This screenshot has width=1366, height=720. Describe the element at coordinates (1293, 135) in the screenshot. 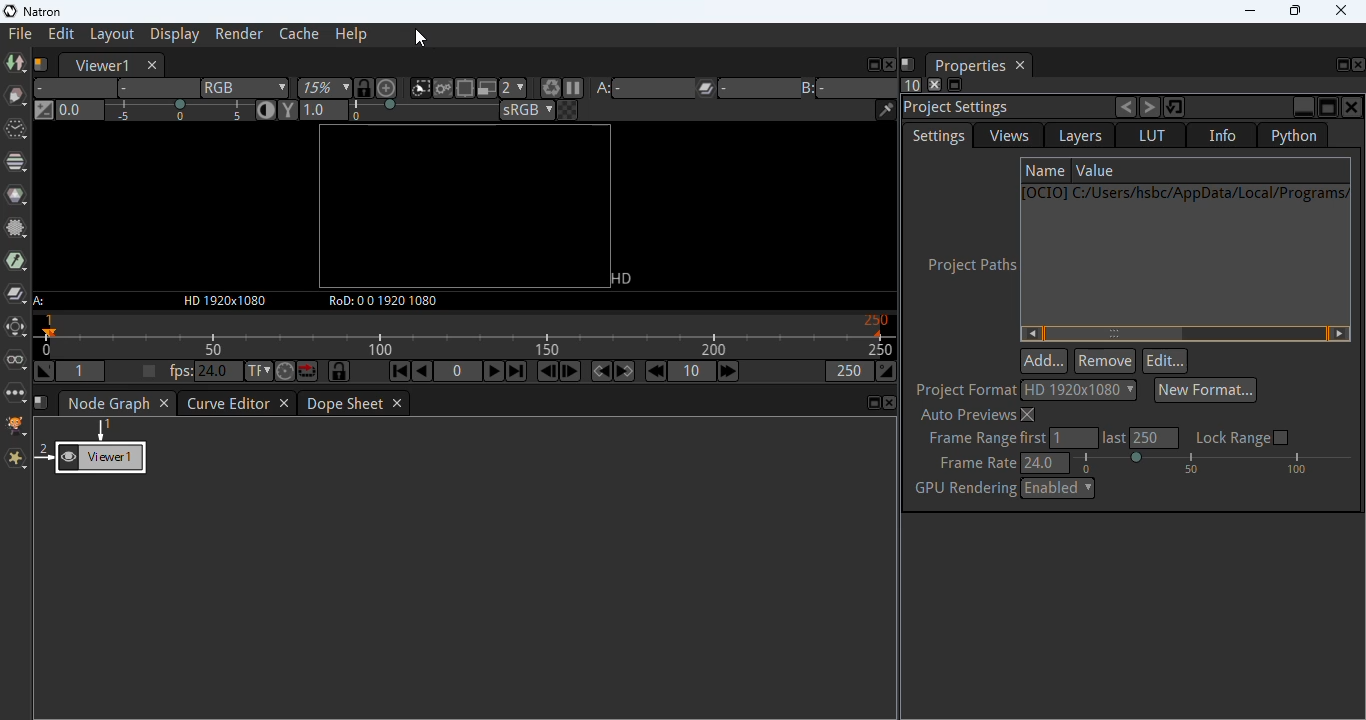

I see `python` at that location.